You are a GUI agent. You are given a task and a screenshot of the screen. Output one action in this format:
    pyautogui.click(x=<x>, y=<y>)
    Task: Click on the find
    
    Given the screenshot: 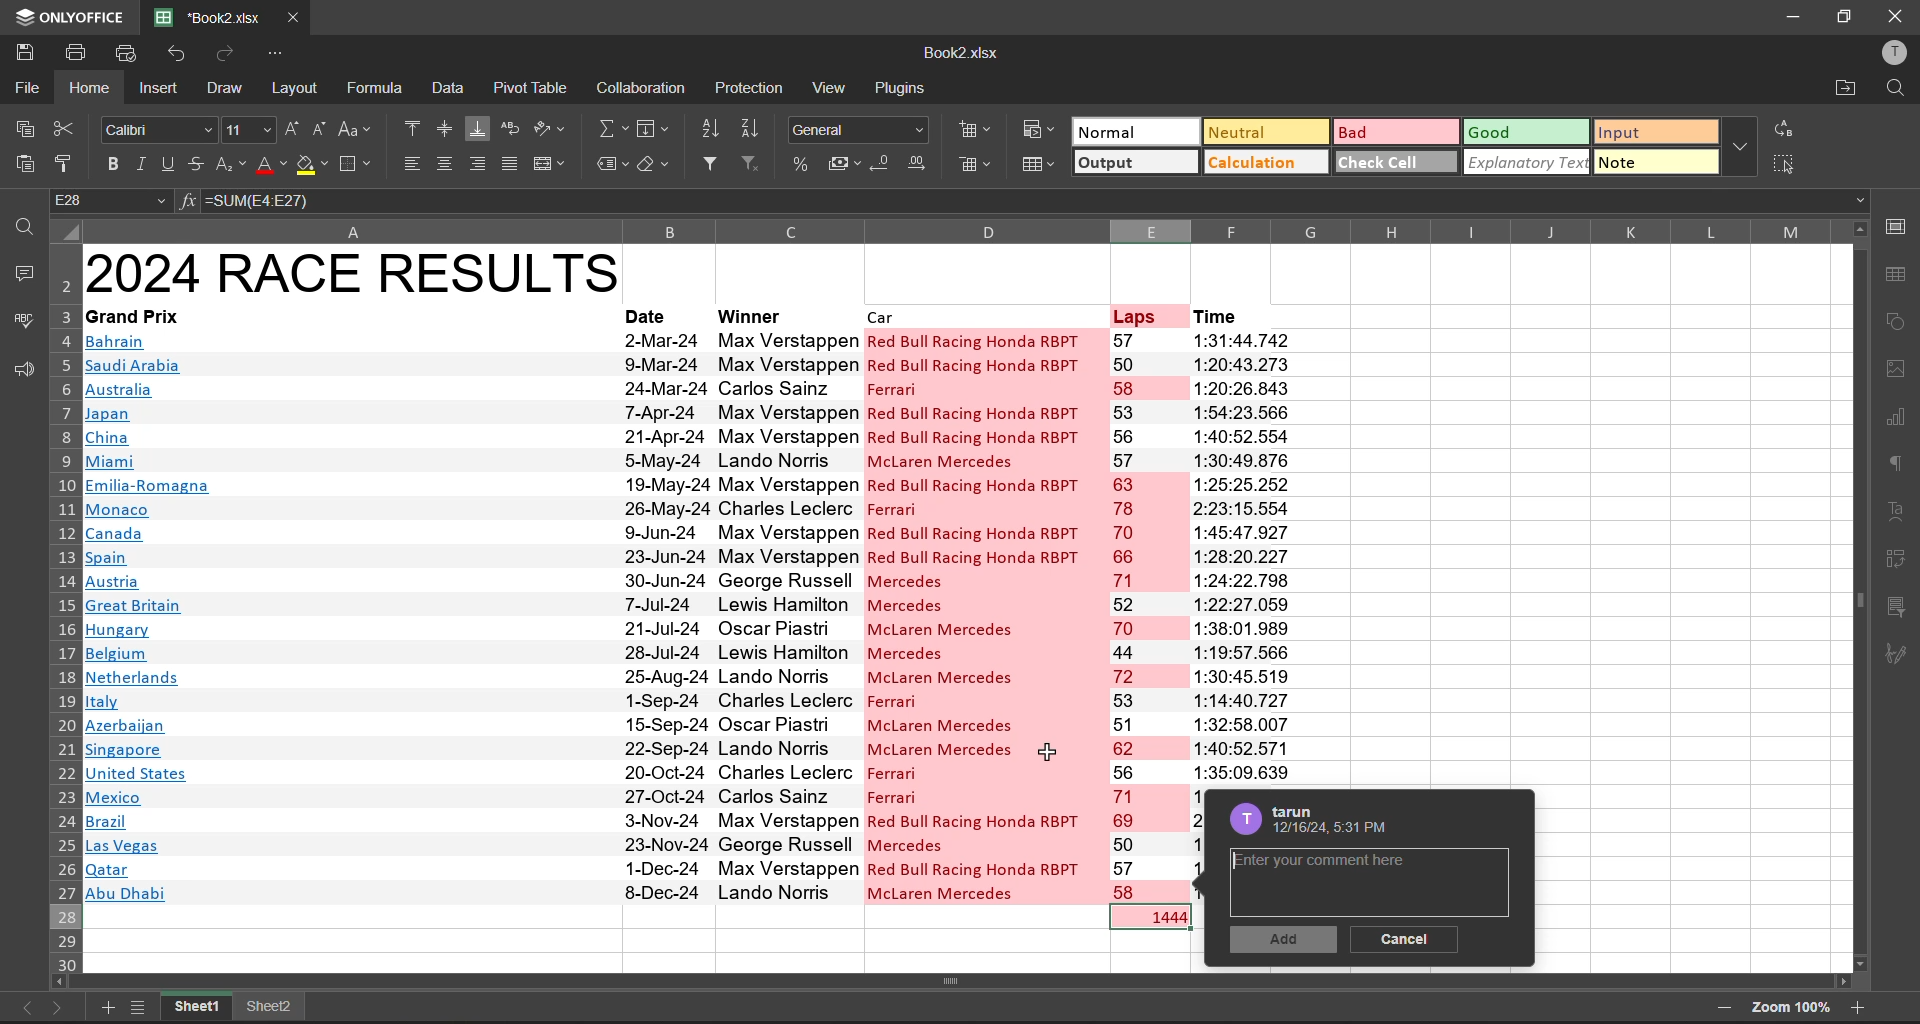 What is the action you would take?
    pyautogui.click(x=1897, y=89)
    